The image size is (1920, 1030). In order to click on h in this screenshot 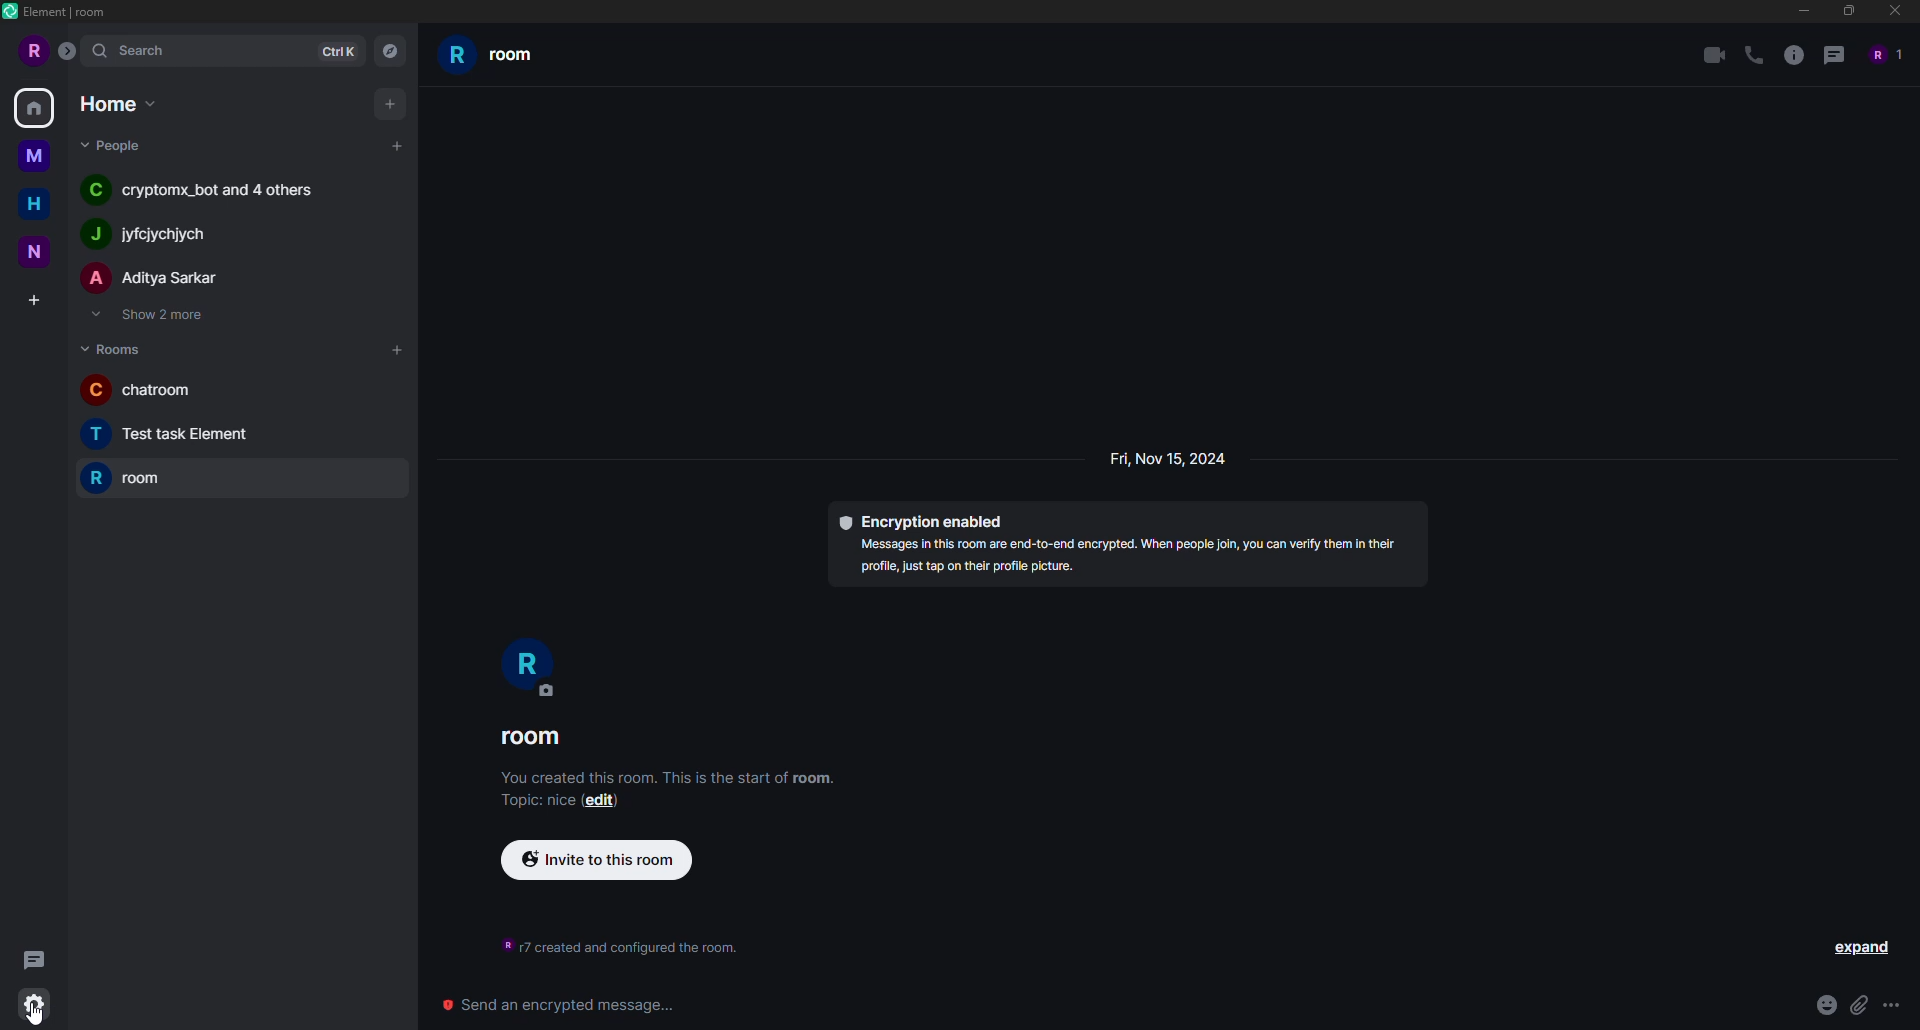, I will do `click(34, 201)`.